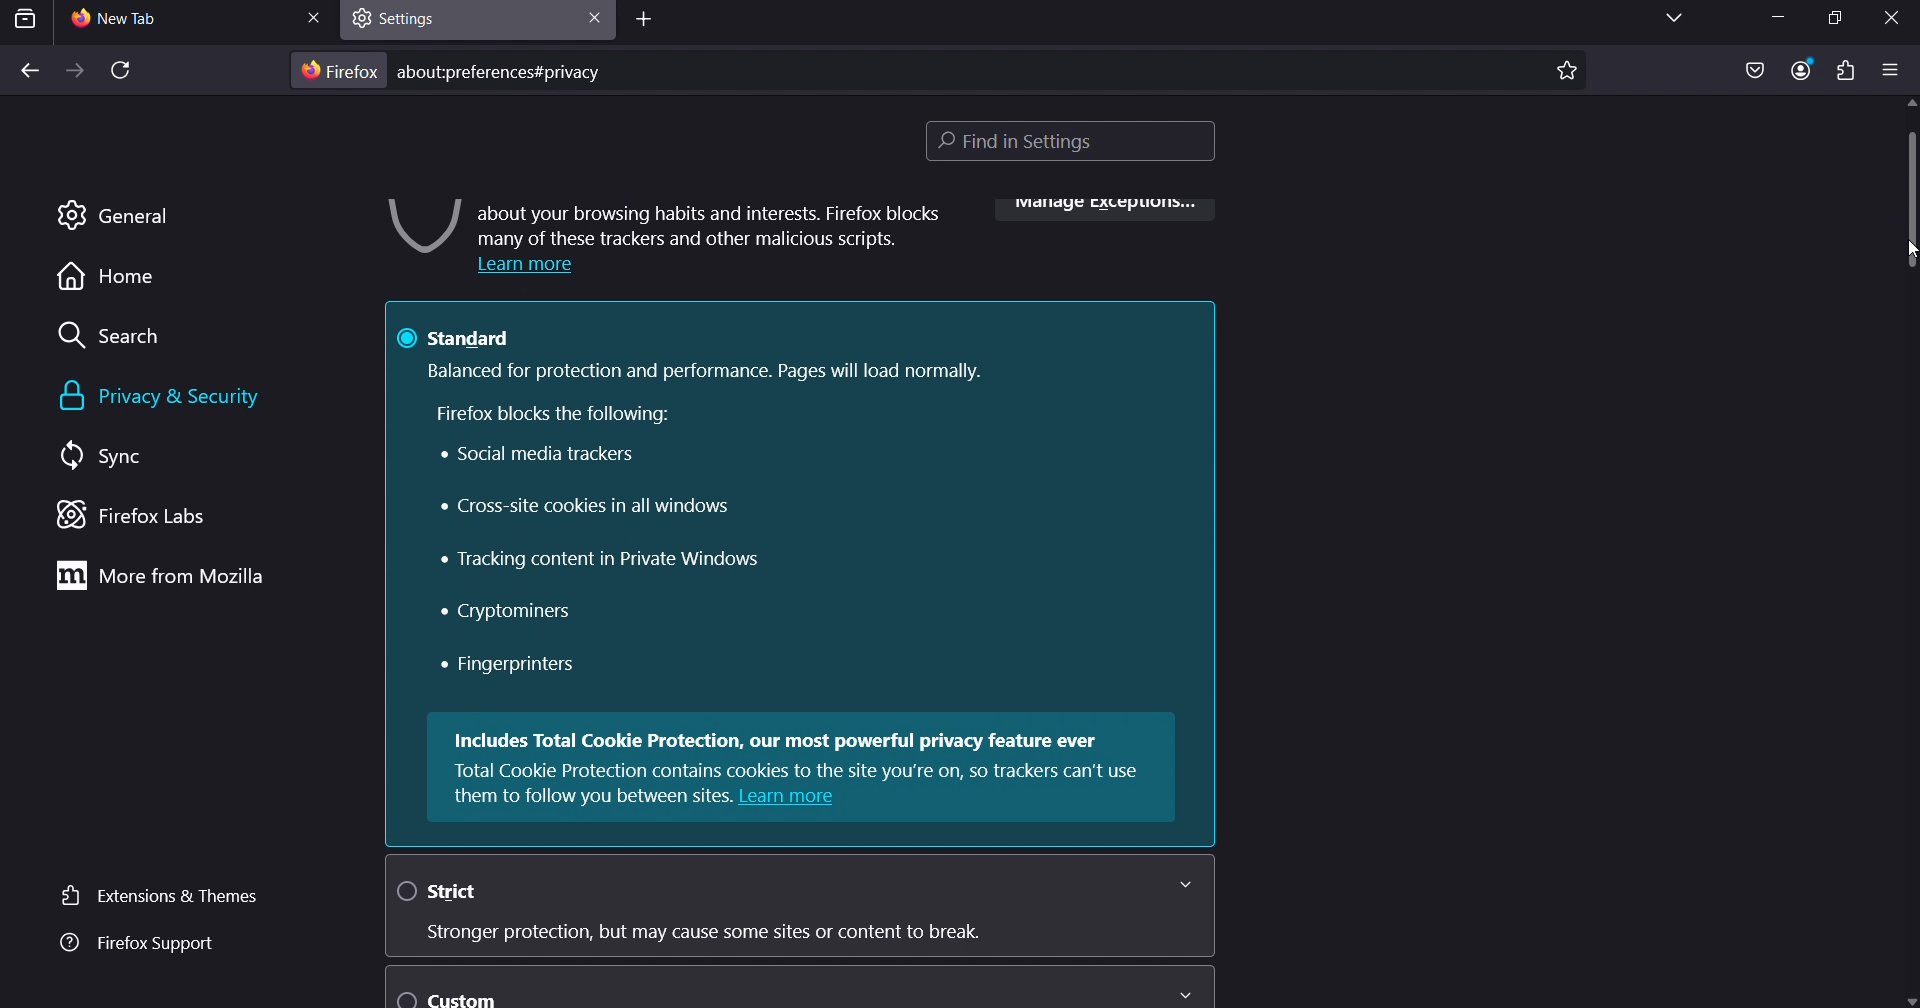 This screenshot has width=1920, height=1008. Describe the element at coordinates (1908, 175) in the screenshot. I see `scrollbar` at that location.